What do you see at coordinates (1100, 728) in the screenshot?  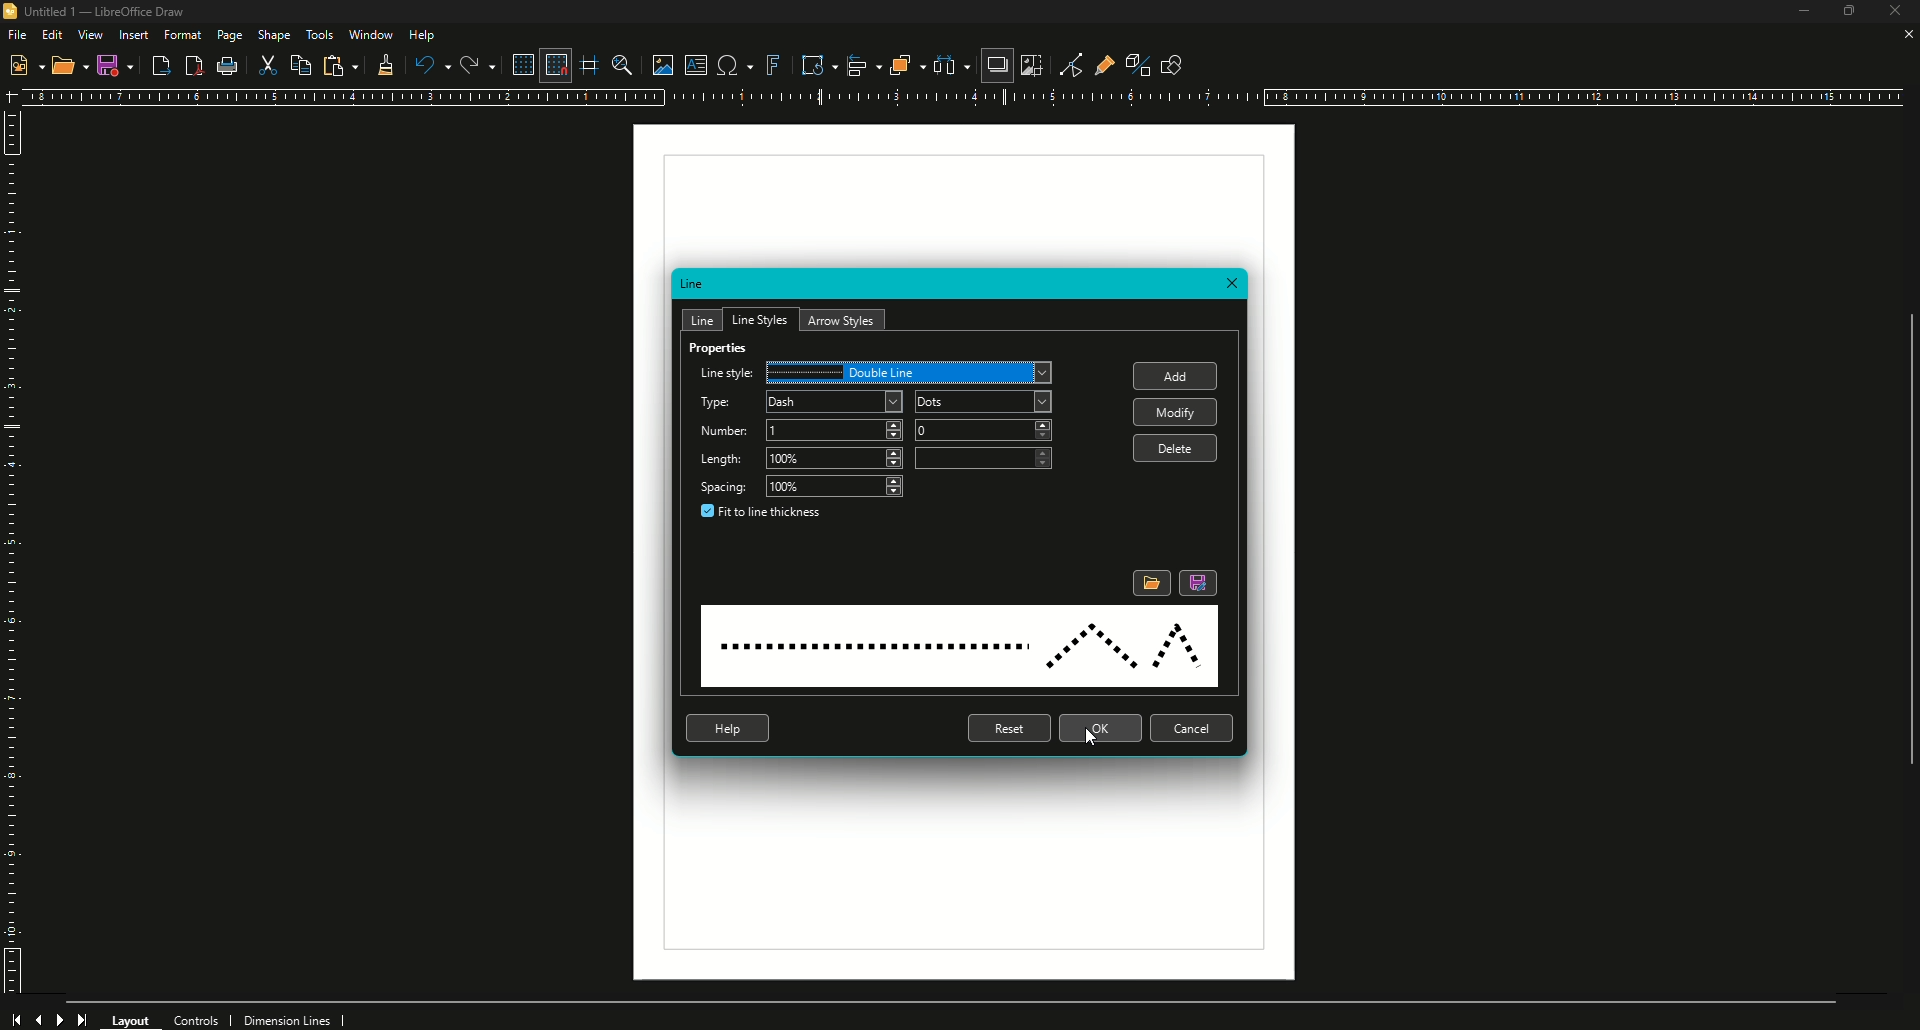 I see `OK` at bounding box center [1100, 728].